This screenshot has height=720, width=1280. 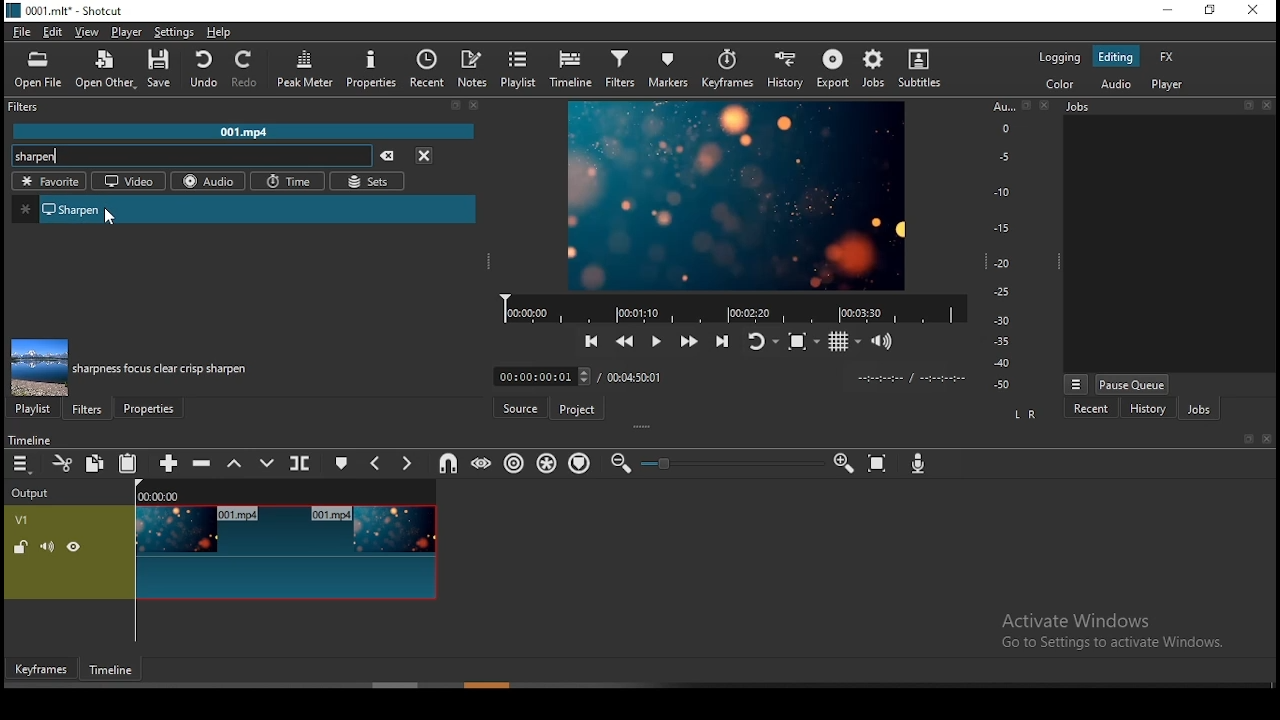 I want to click on project, so click(x=578, y=410).